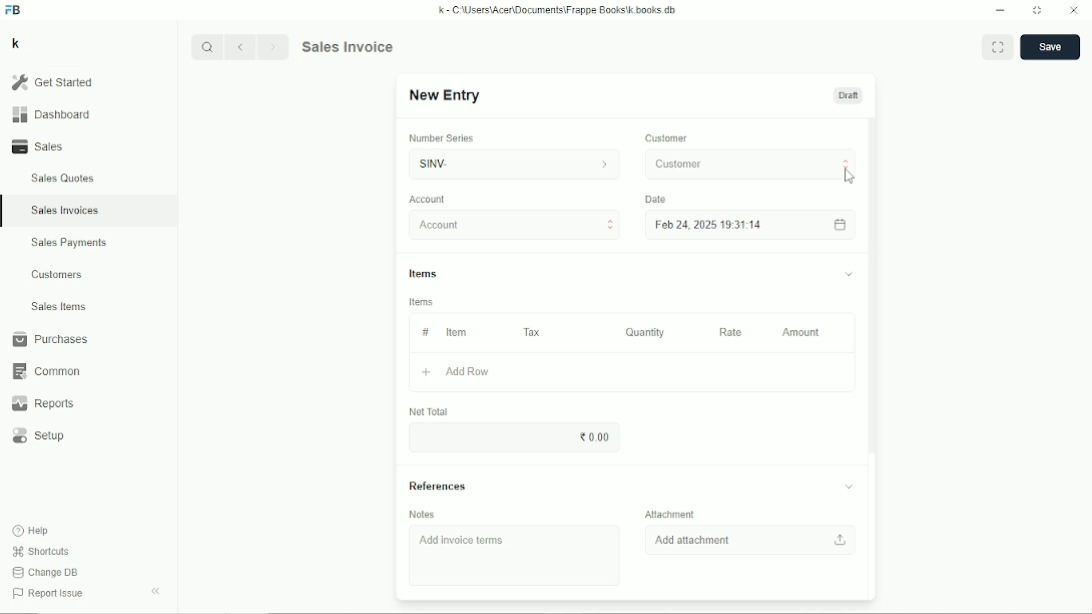  Describe the element at coordinates (64, 210) in the screenshot. I see `Sales invoices` at that location.